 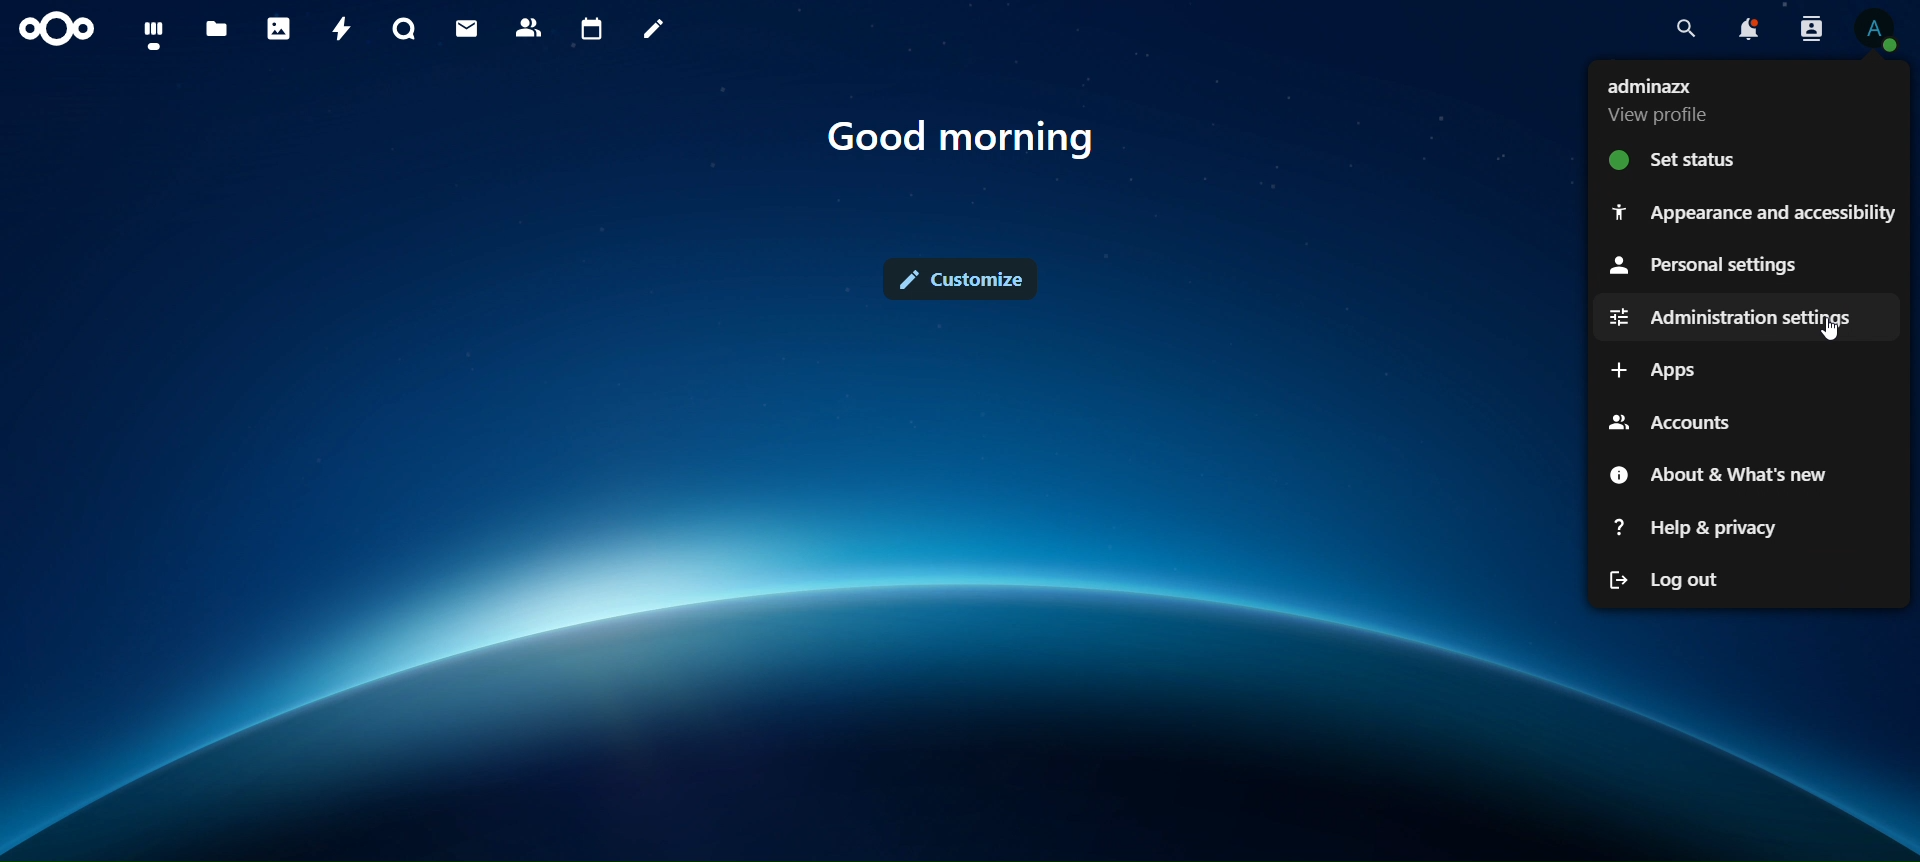 I want to click on activity, so click(x=343, y=28).